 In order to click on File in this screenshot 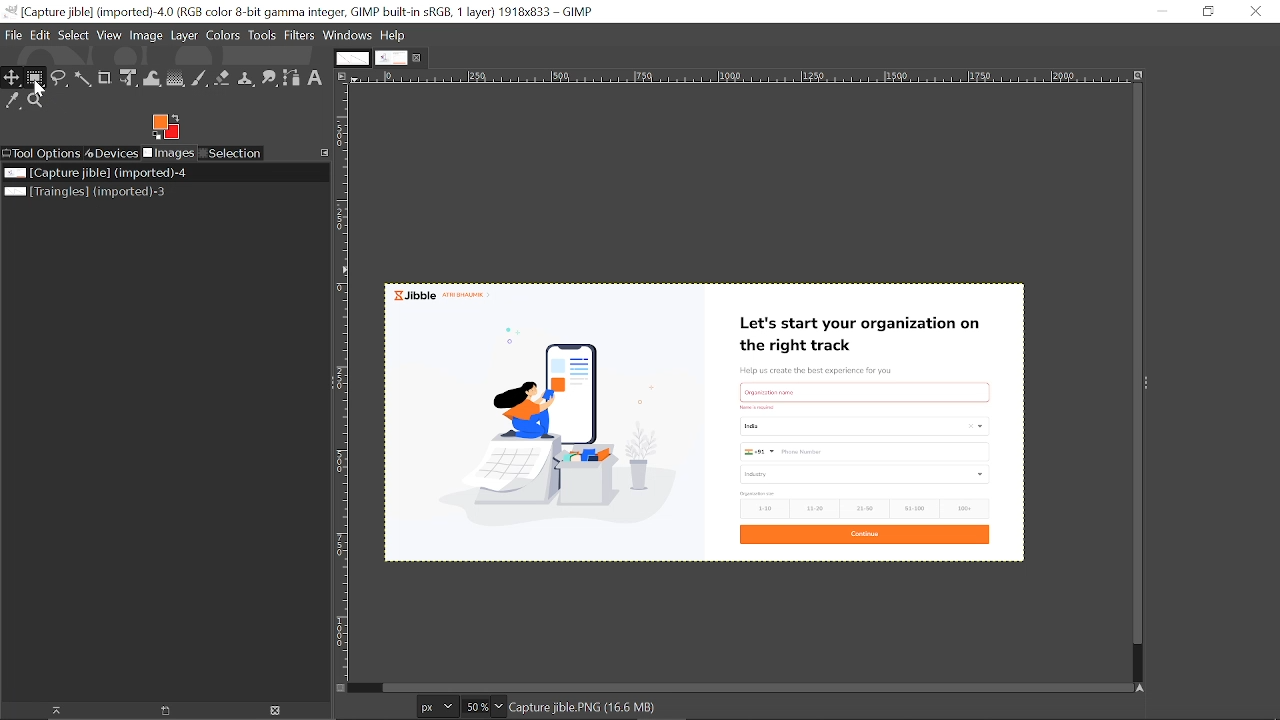, I will do `click(11, 34)`.